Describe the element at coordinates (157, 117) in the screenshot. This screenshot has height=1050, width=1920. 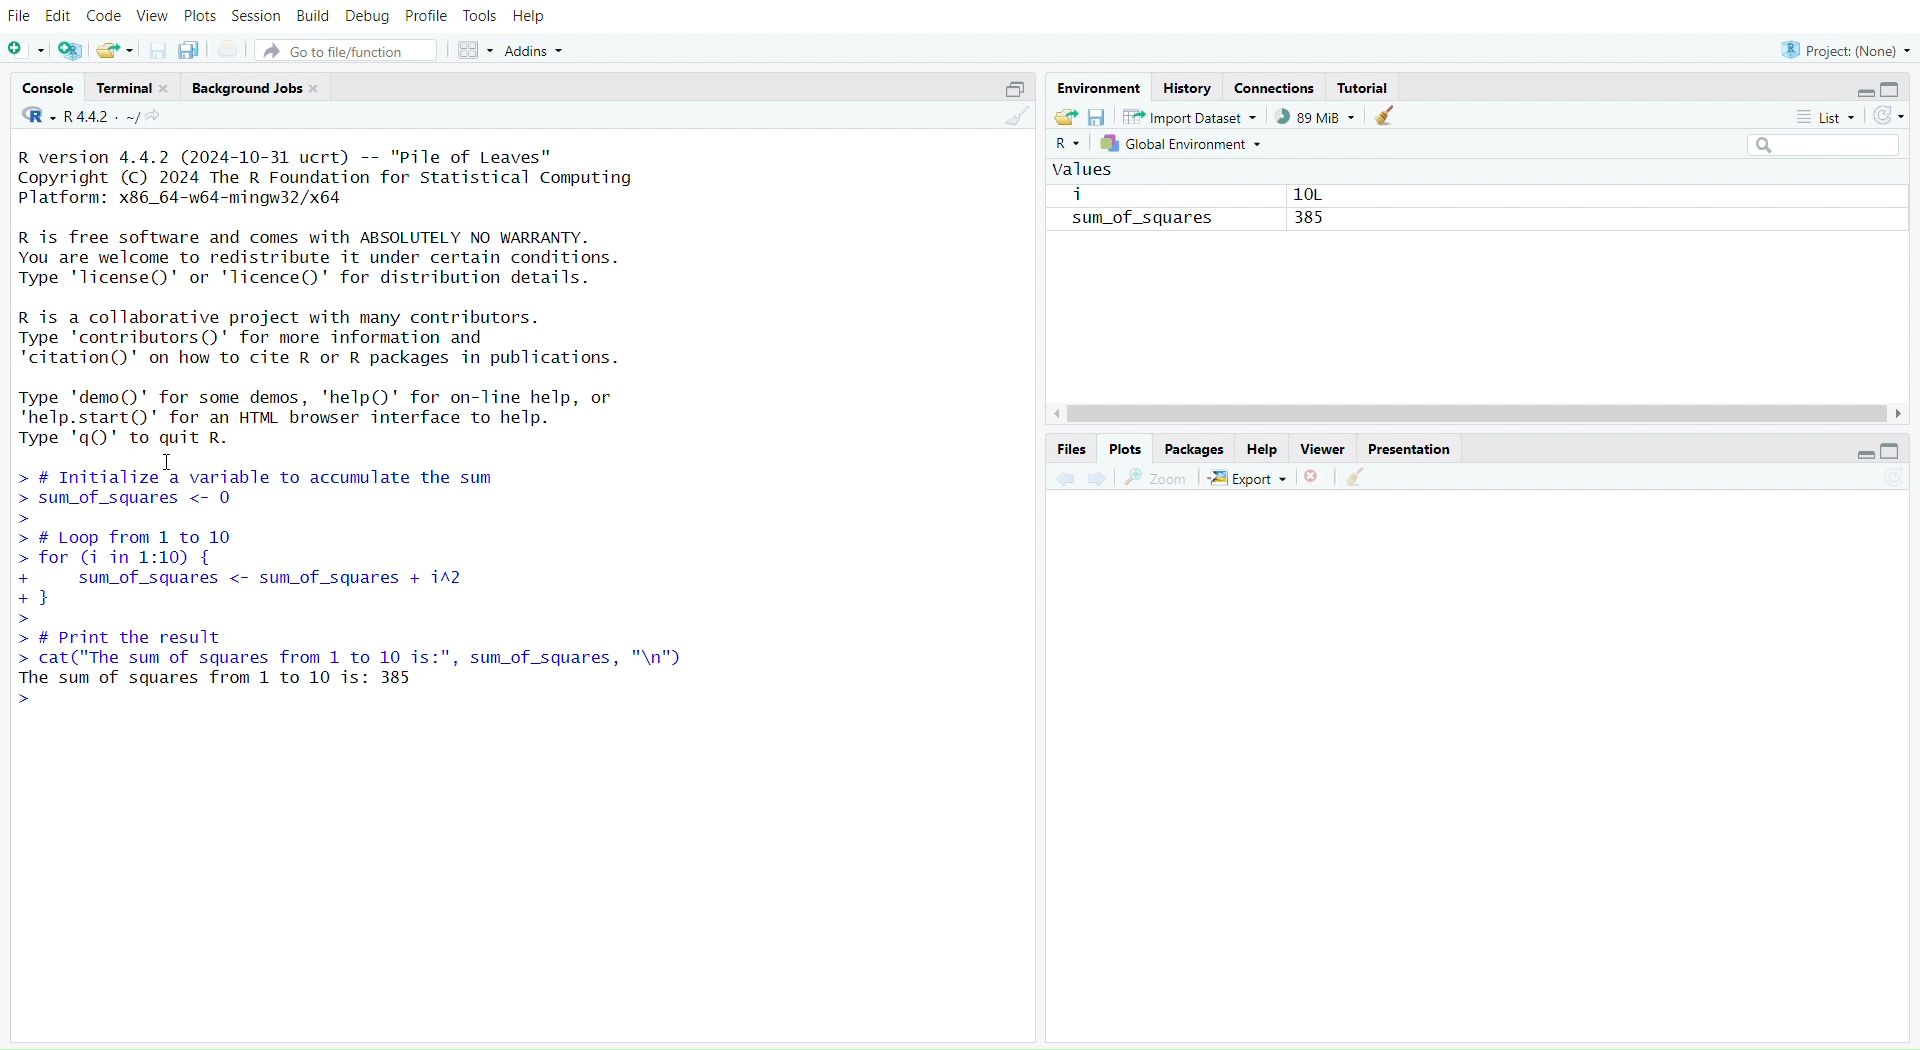
I see `view the current working directory` at that location.